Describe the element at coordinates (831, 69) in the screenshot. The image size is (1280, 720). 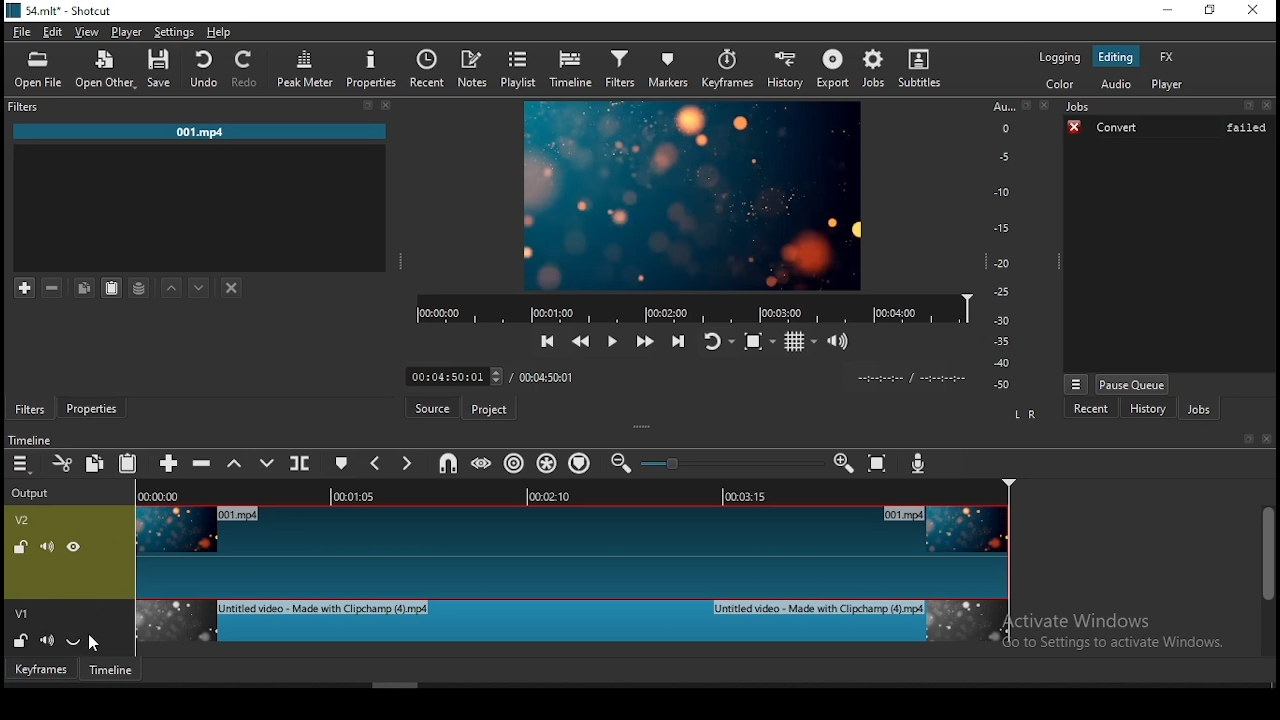
I see `export` at that location.